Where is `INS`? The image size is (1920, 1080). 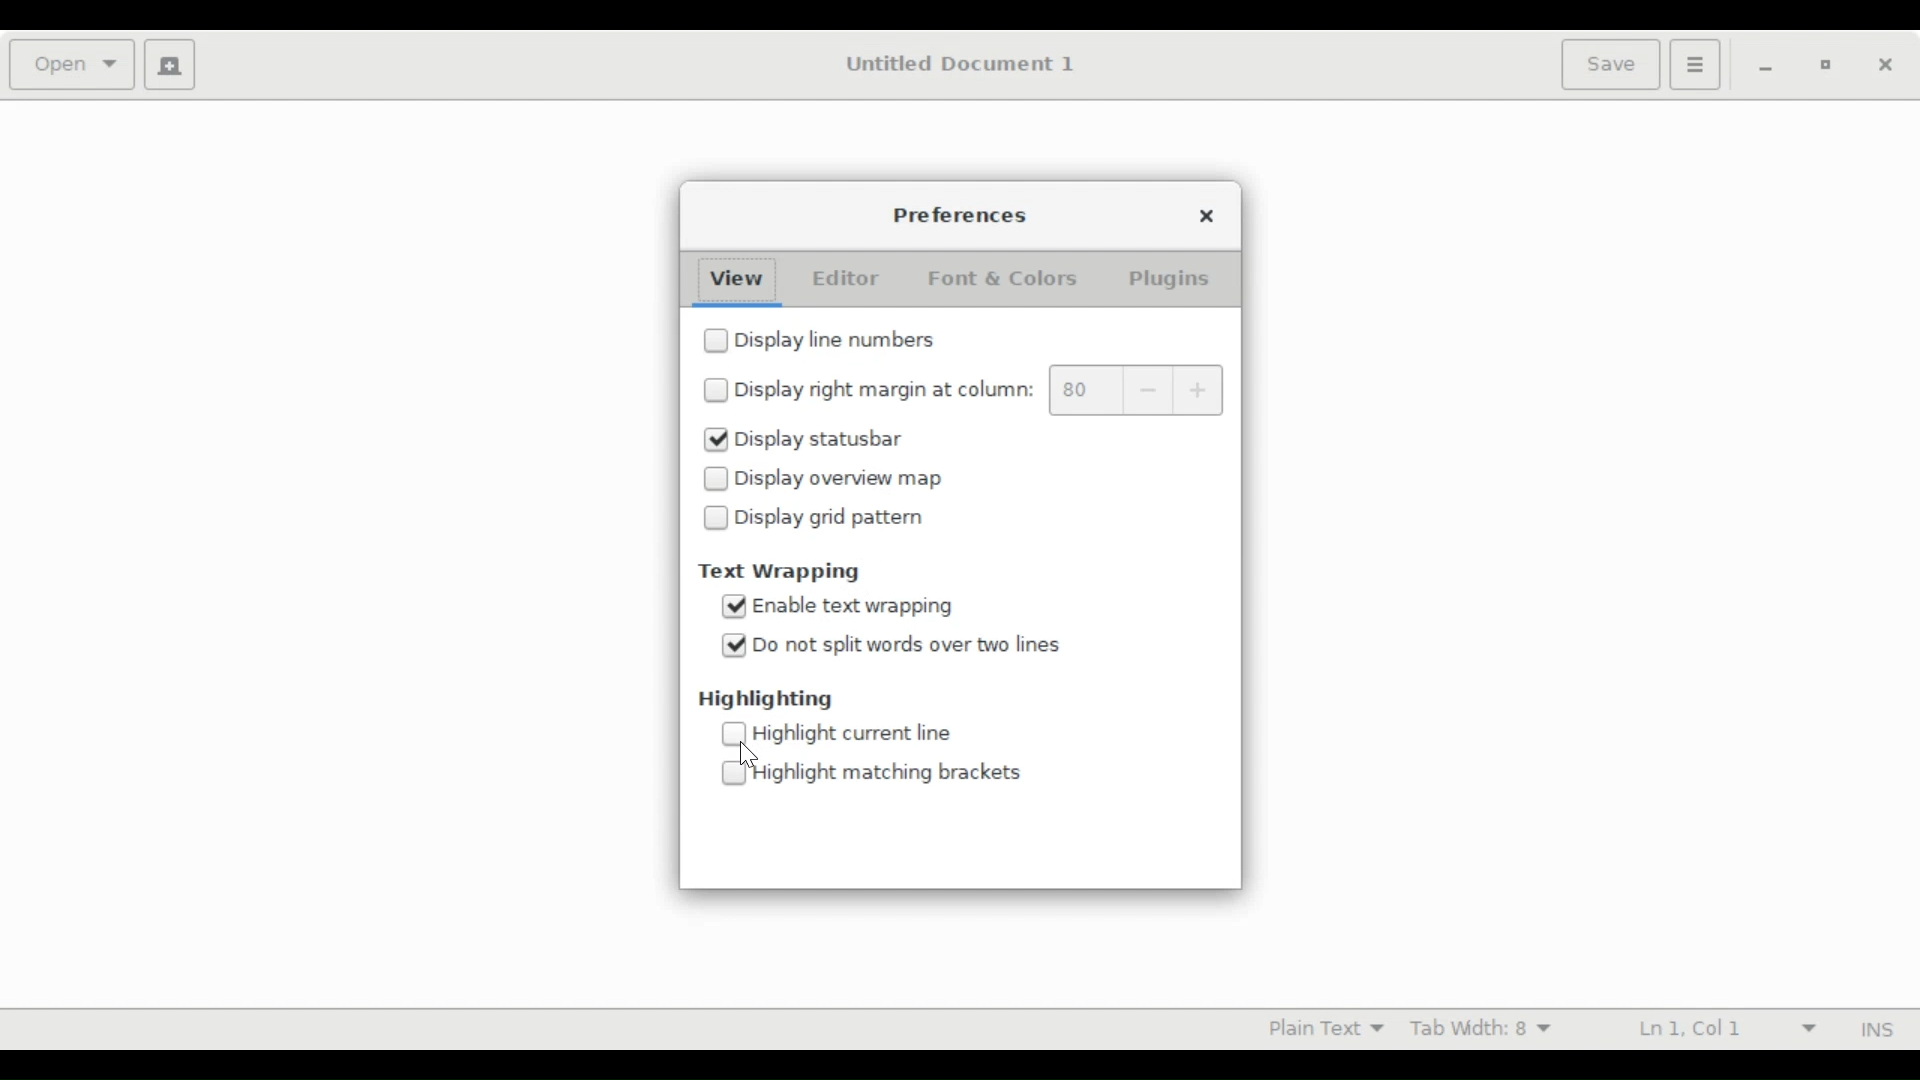 INS is located at coordinates (1875, 1030).